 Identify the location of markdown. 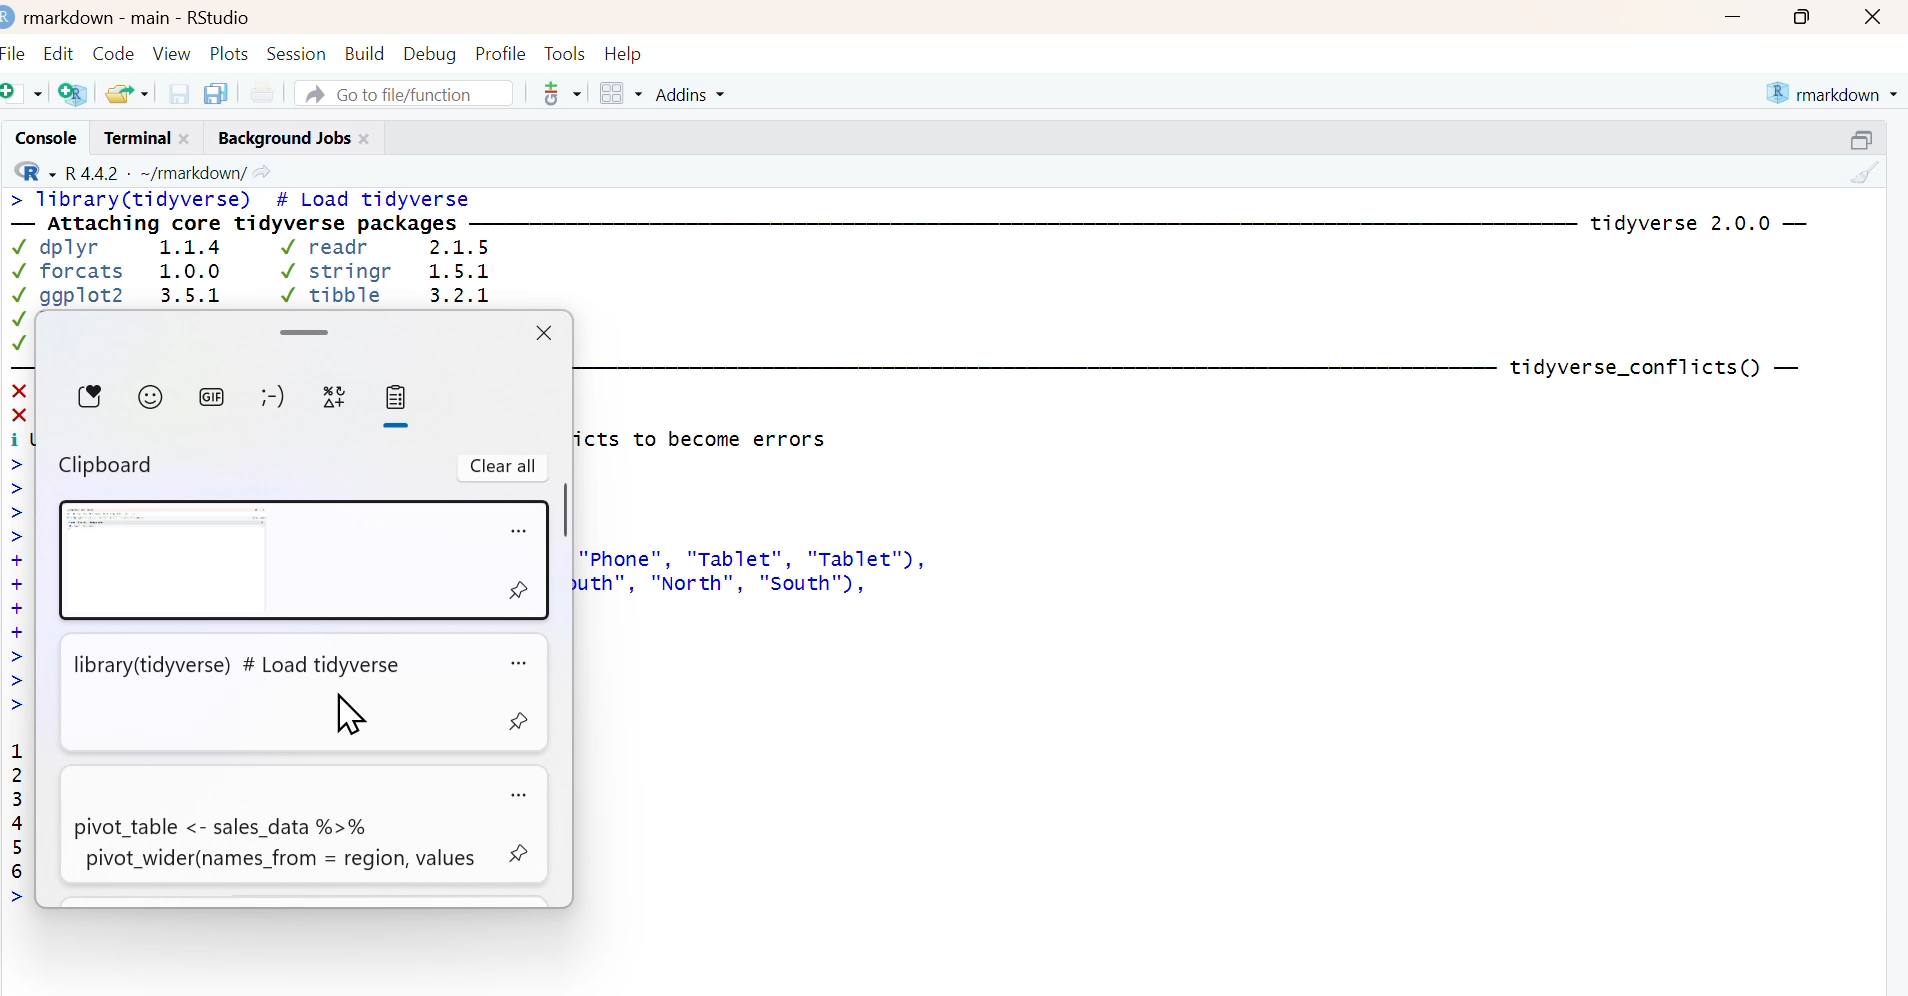
(1835, 91).